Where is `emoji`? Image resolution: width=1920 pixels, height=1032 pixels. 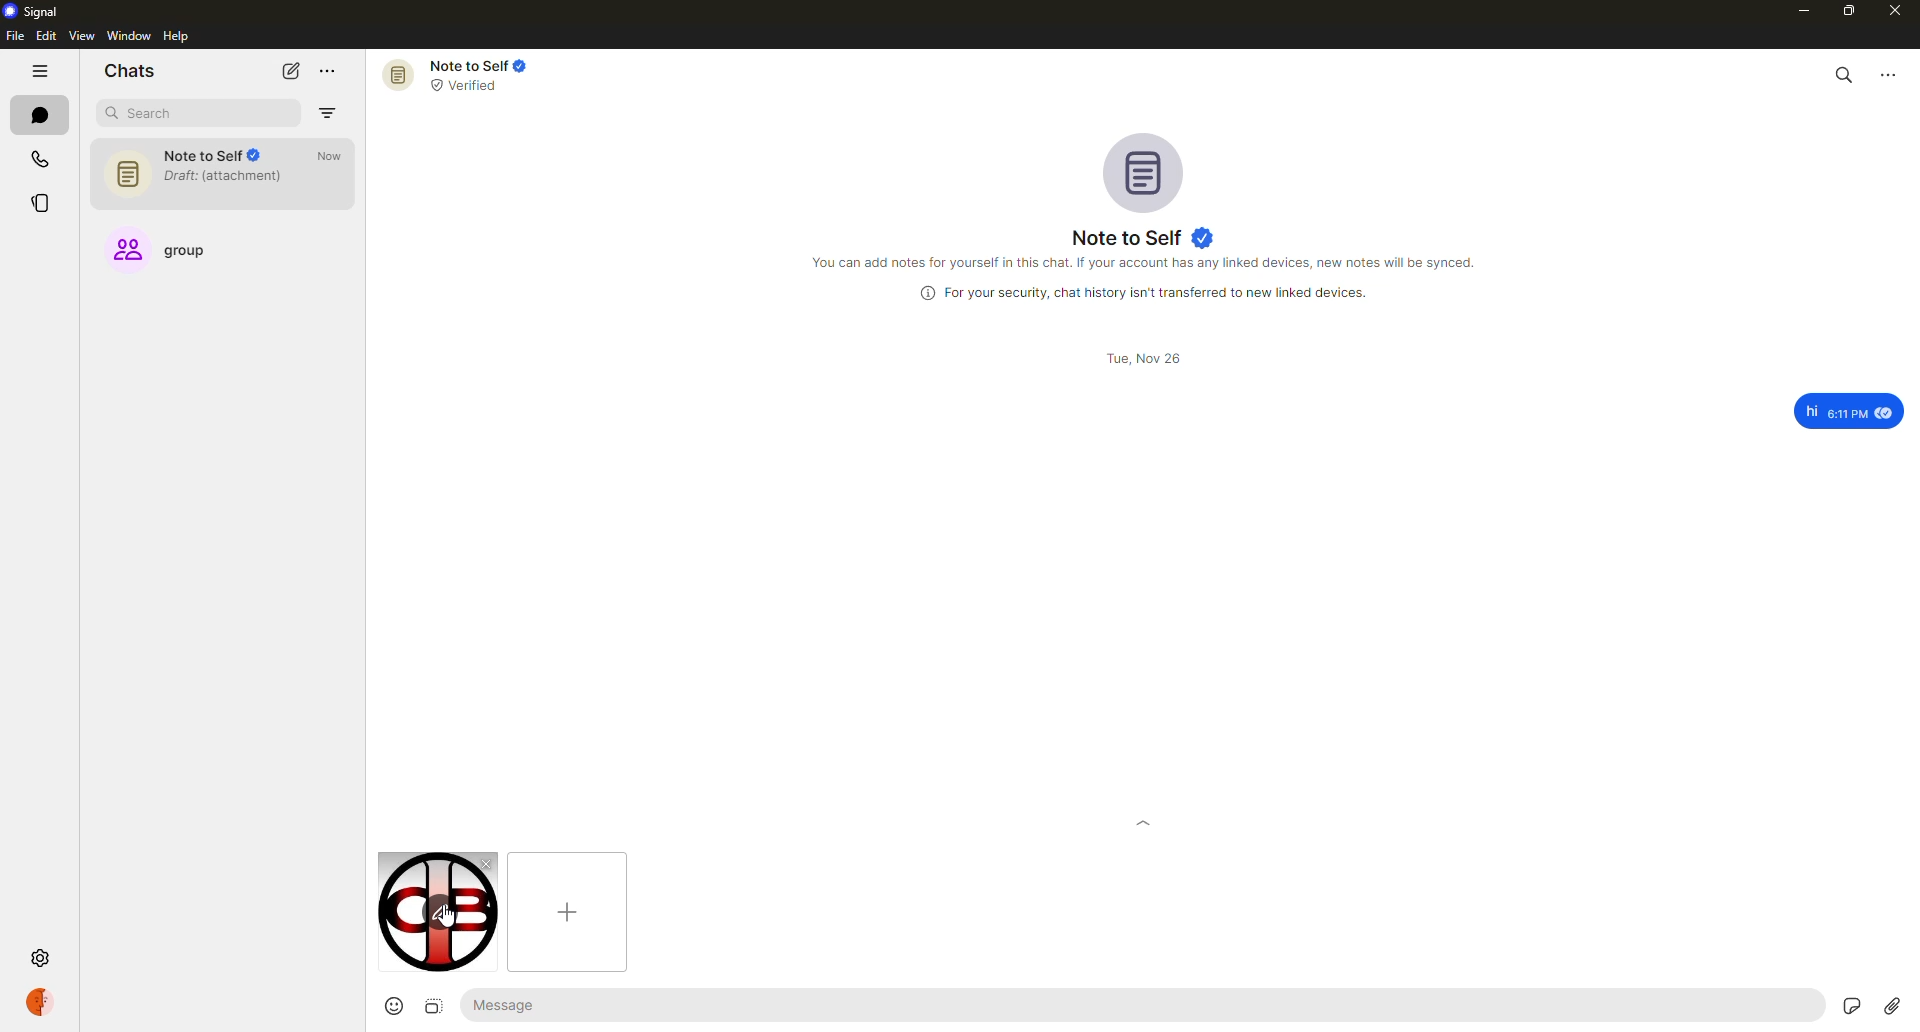 emoji is located at coordinates (390, 1001).